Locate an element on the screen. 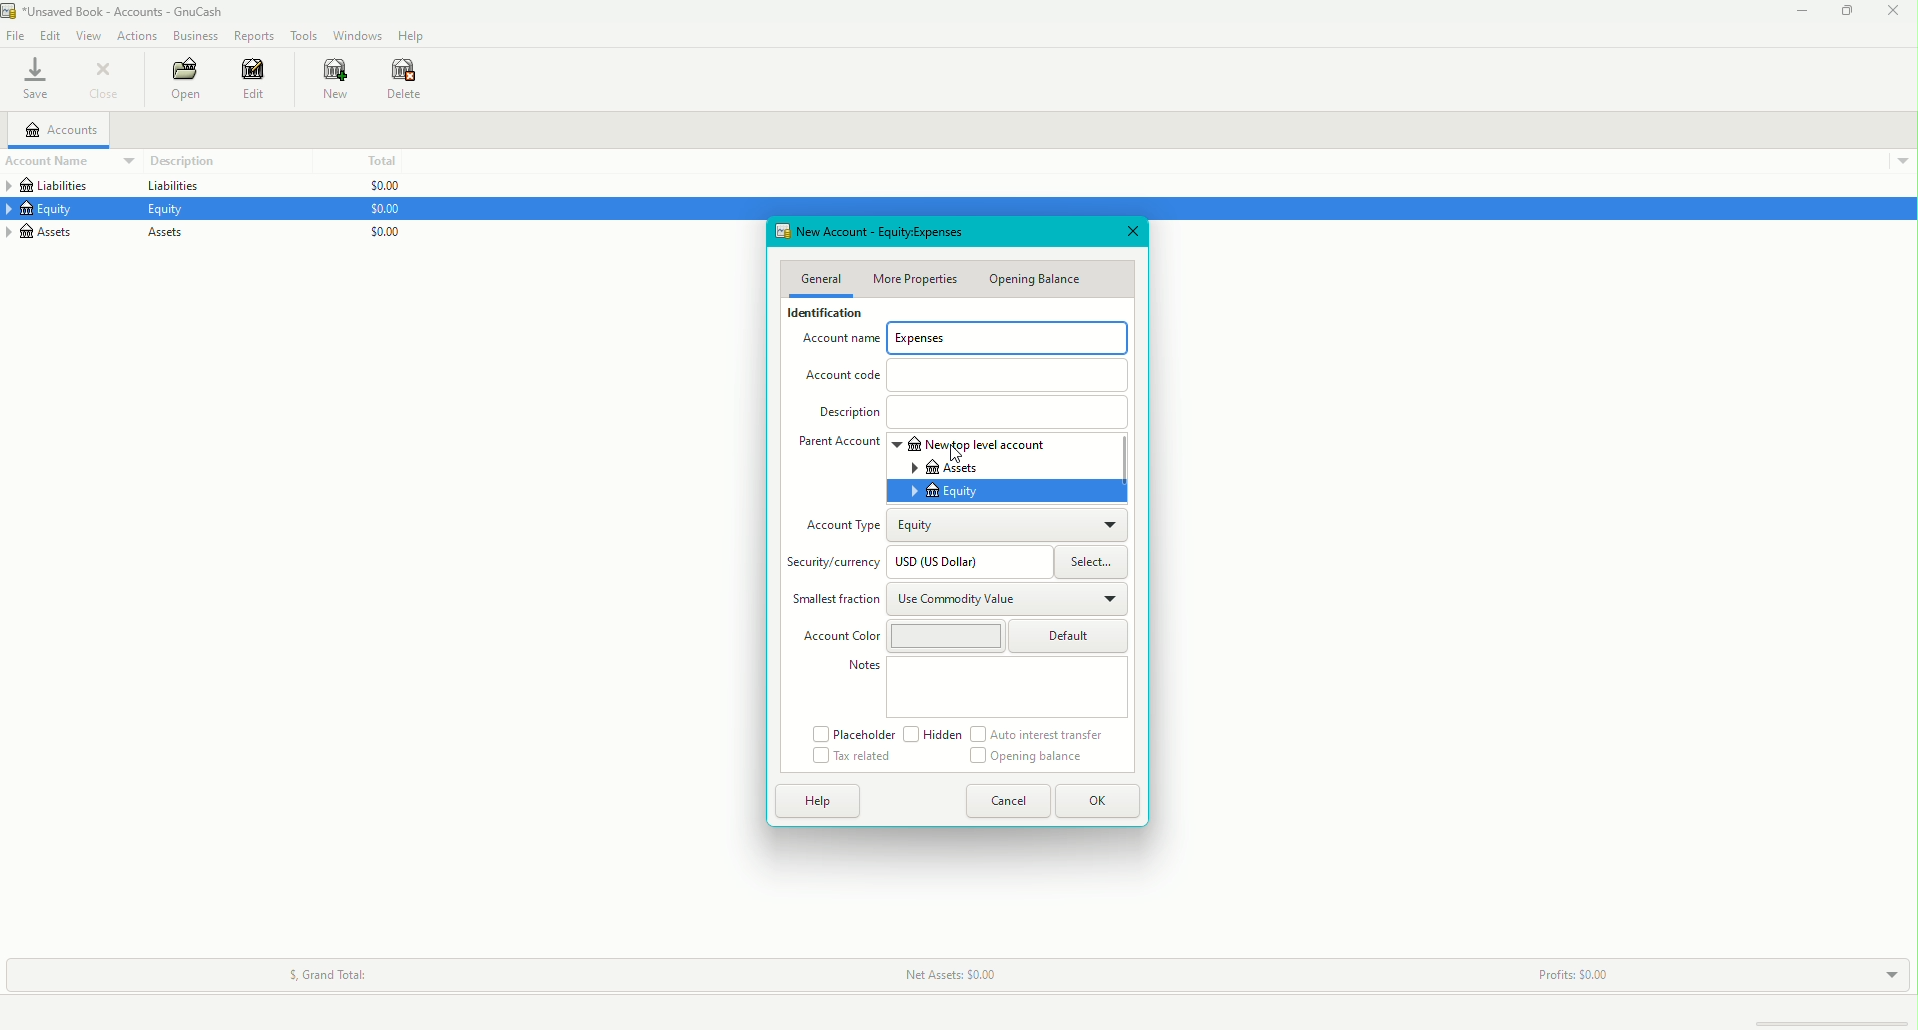 The width and height of the screenshot is (1918, 1030). Reports is located at coordinates (253, 35).